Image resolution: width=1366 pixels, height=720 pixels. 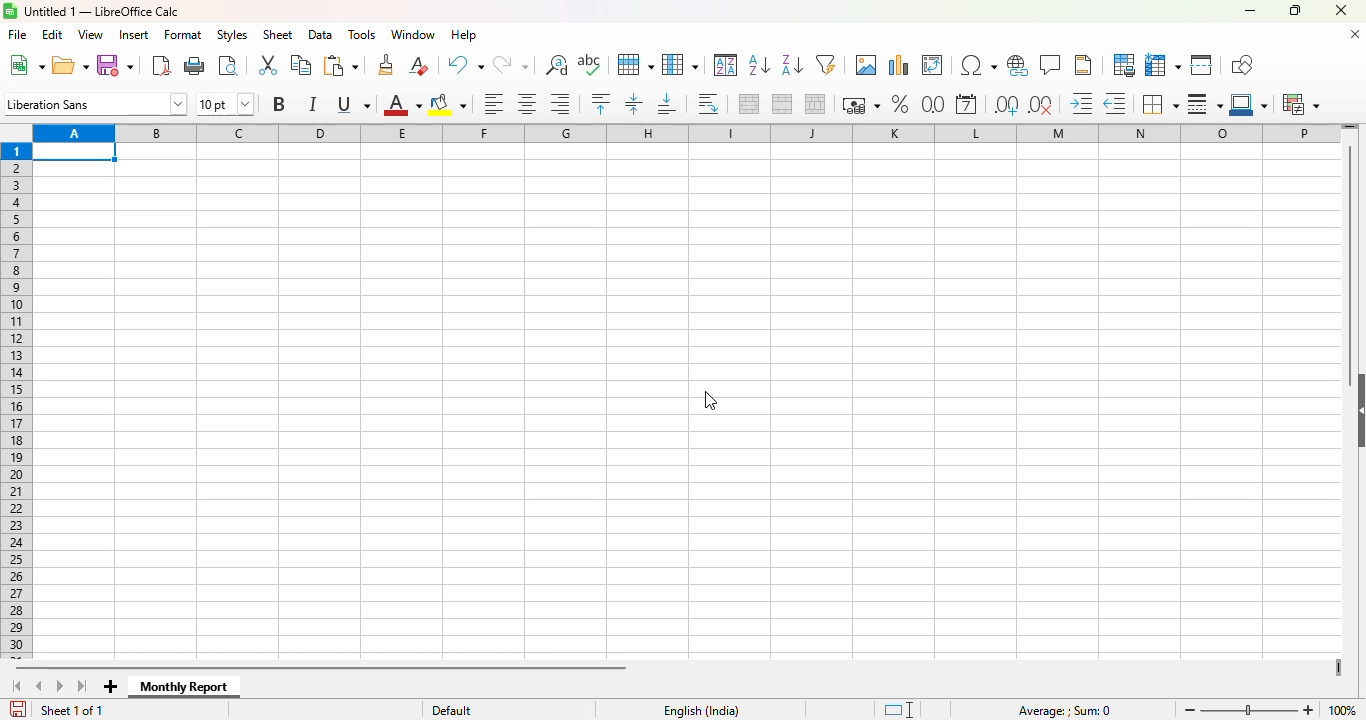 What do you see at coordinates (301, 63) in the screenshot?
I see `copy` at bounding box center [301, 63].